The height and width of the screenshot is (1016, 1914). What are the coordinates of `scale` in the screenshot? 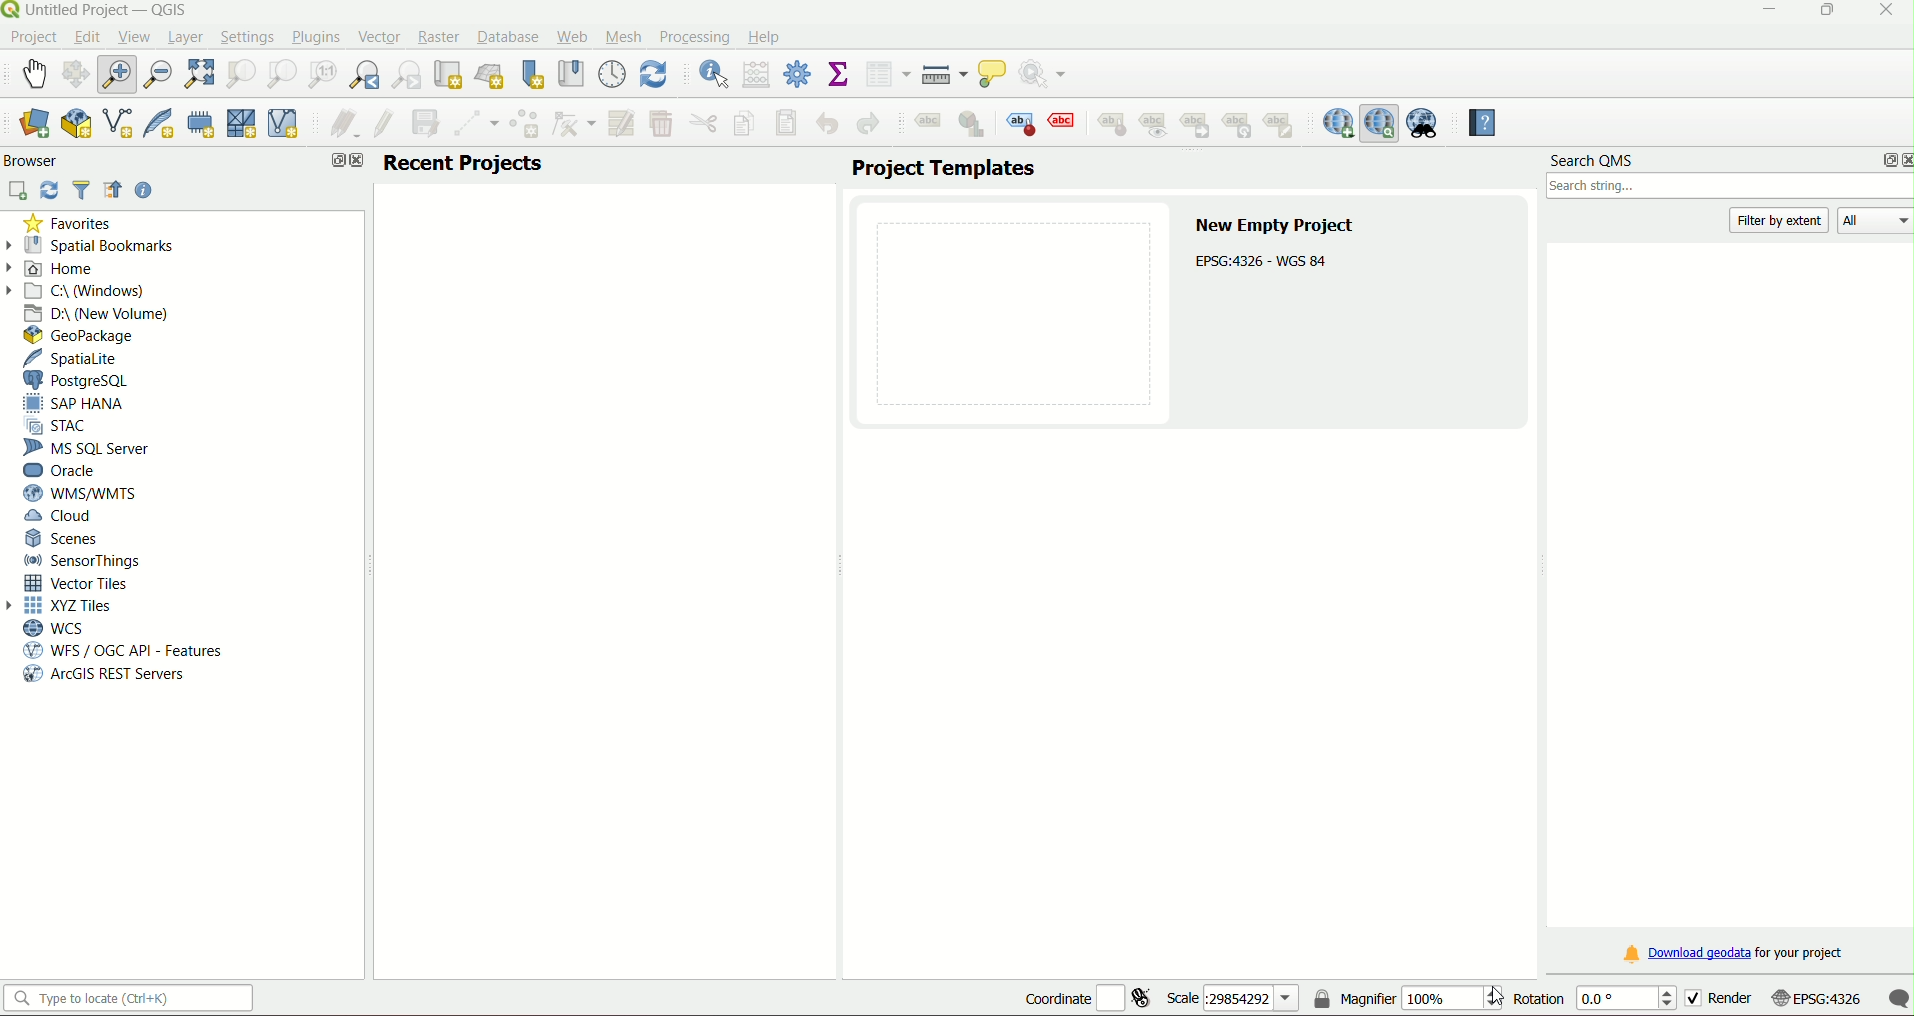 It's located at (1230, 999).